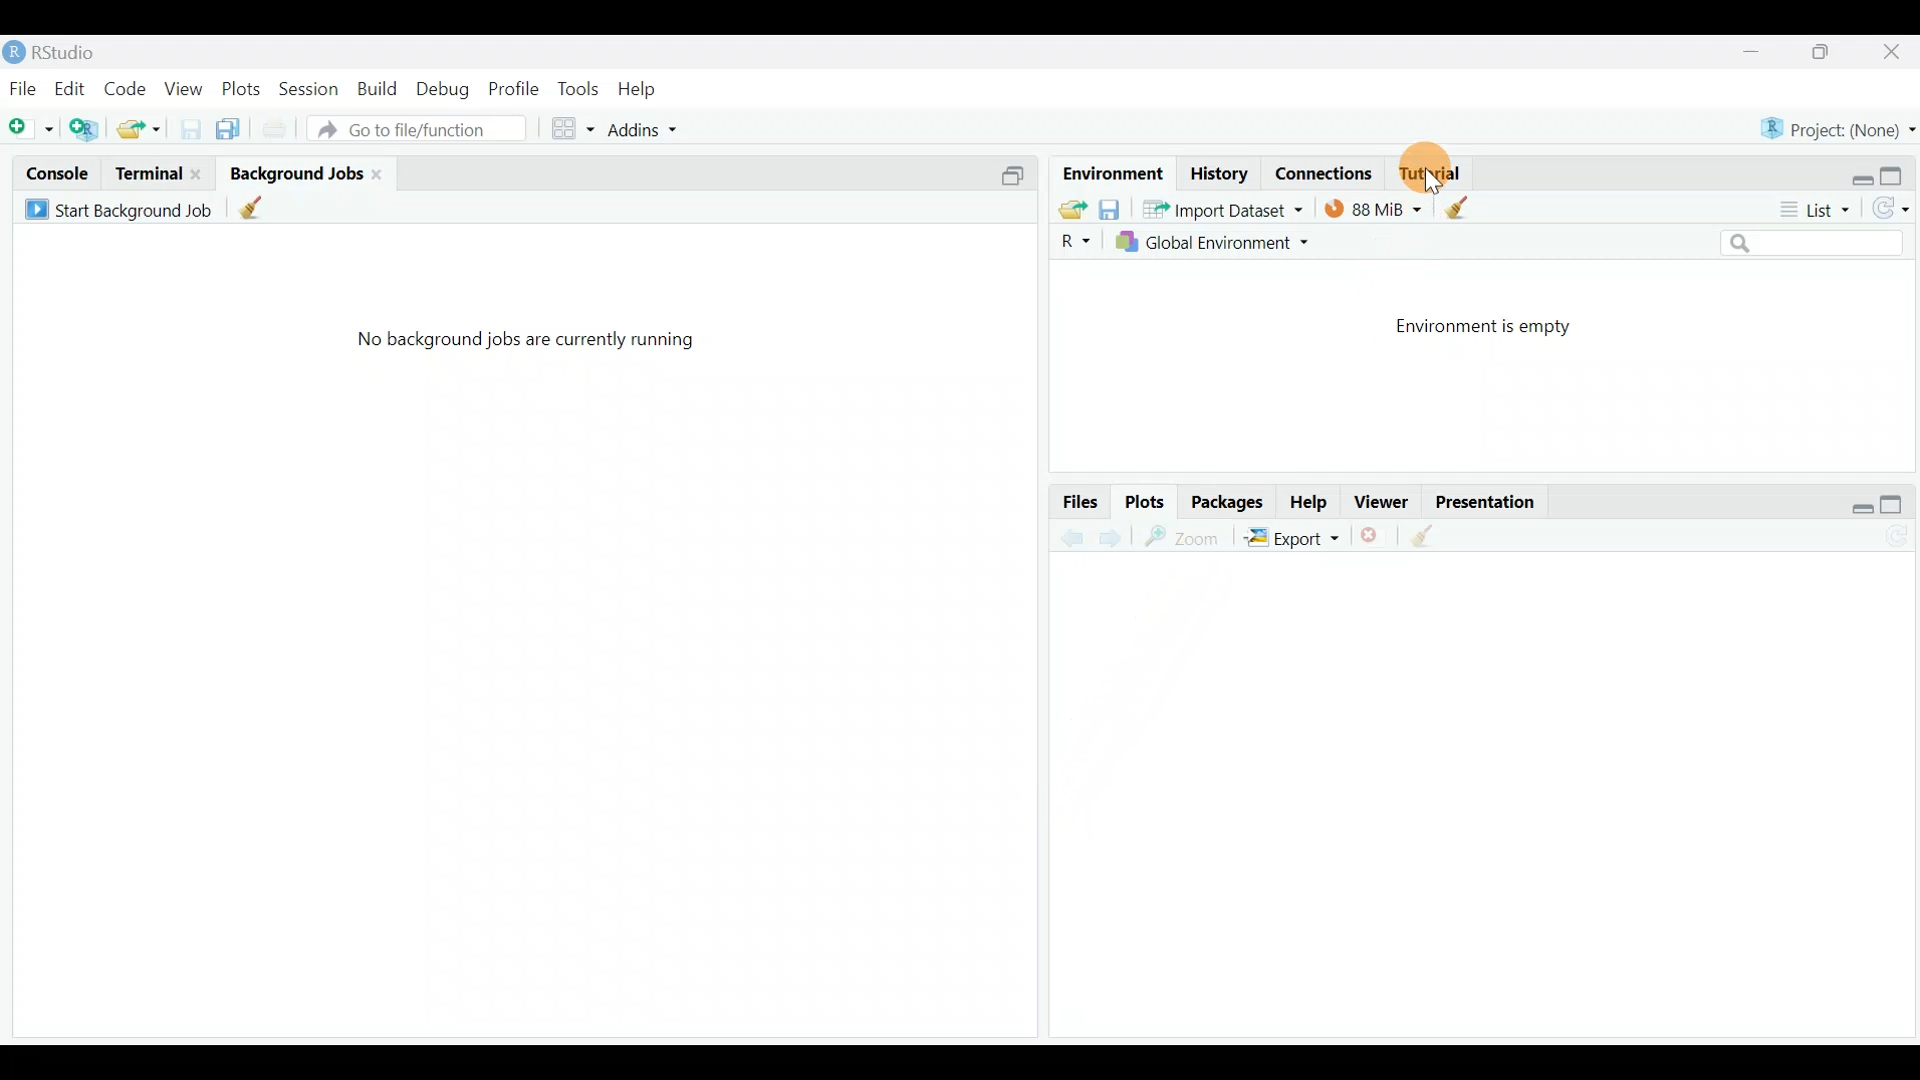 The height and width of the screenshot is (1080, 1920). What do you see at coordinates (118, 208) in the screenshot?
I see `Start Background Job` at bounding box center [118, 208].